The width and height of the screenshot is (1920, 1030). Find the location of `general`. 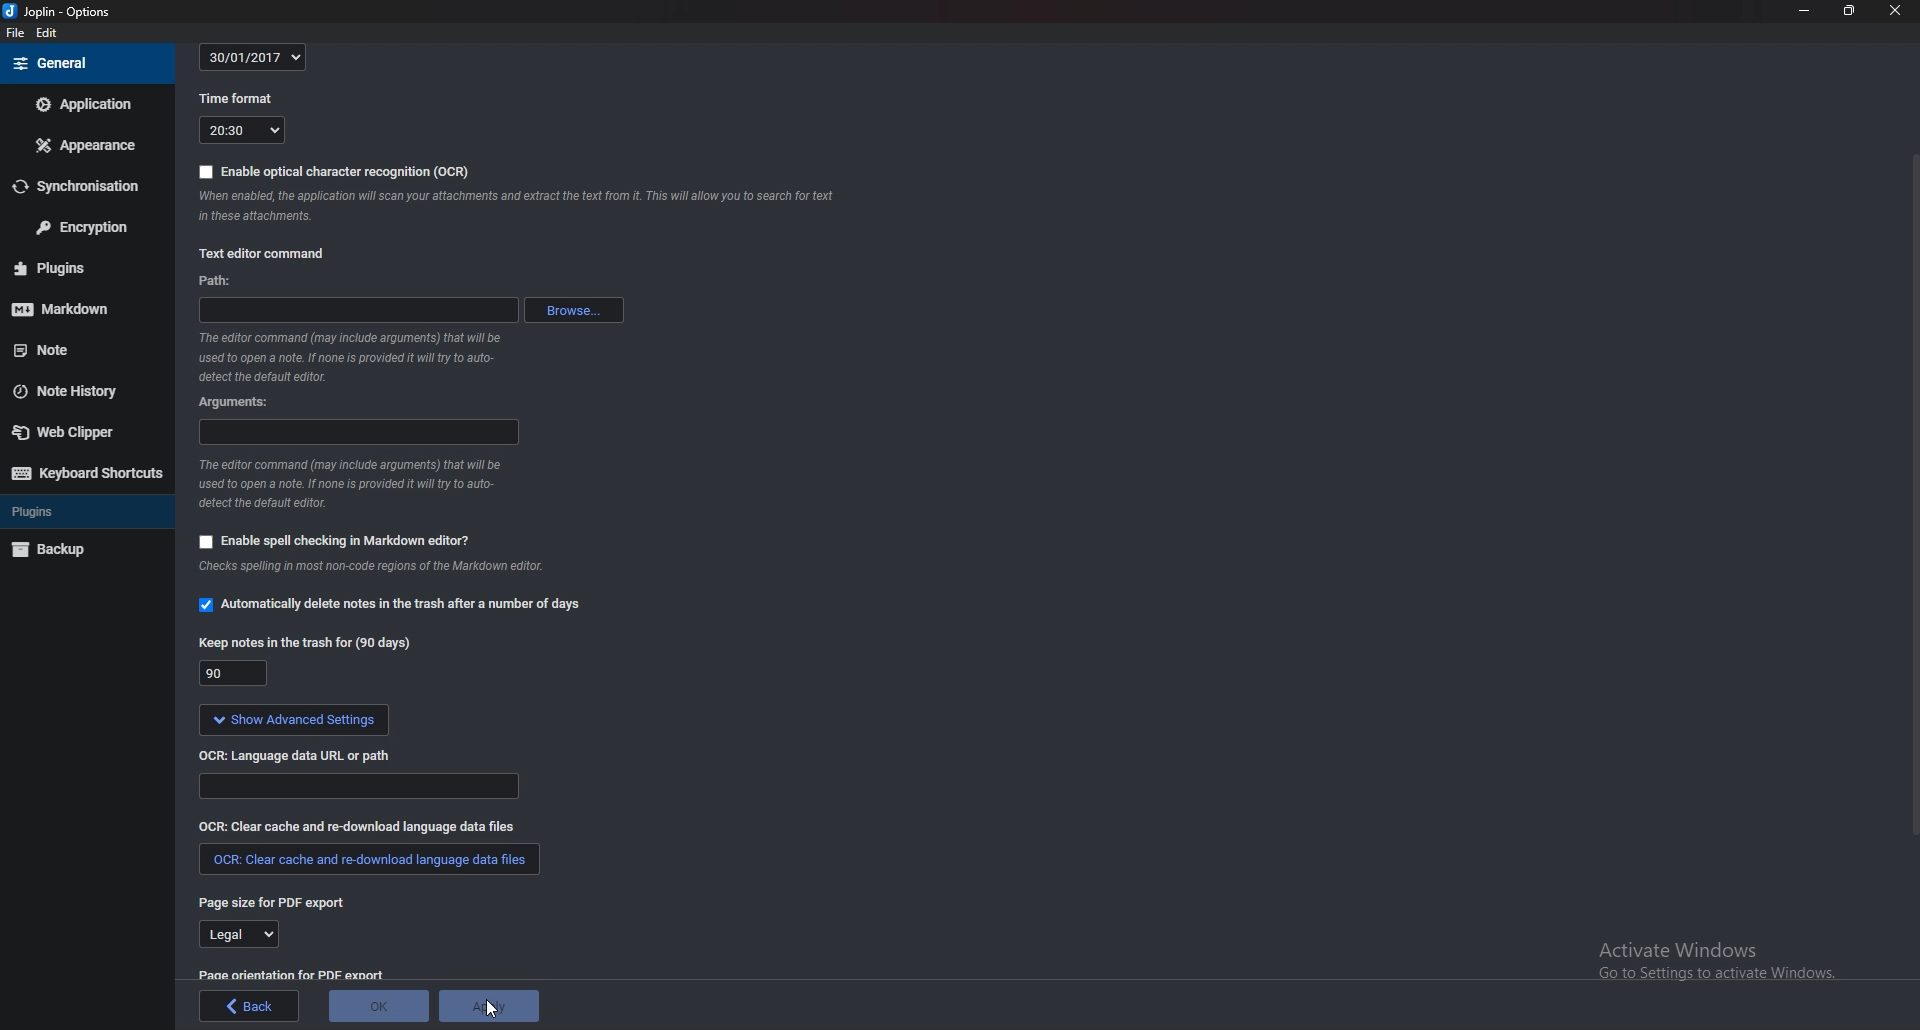

general is located at coordinates (86, 62).